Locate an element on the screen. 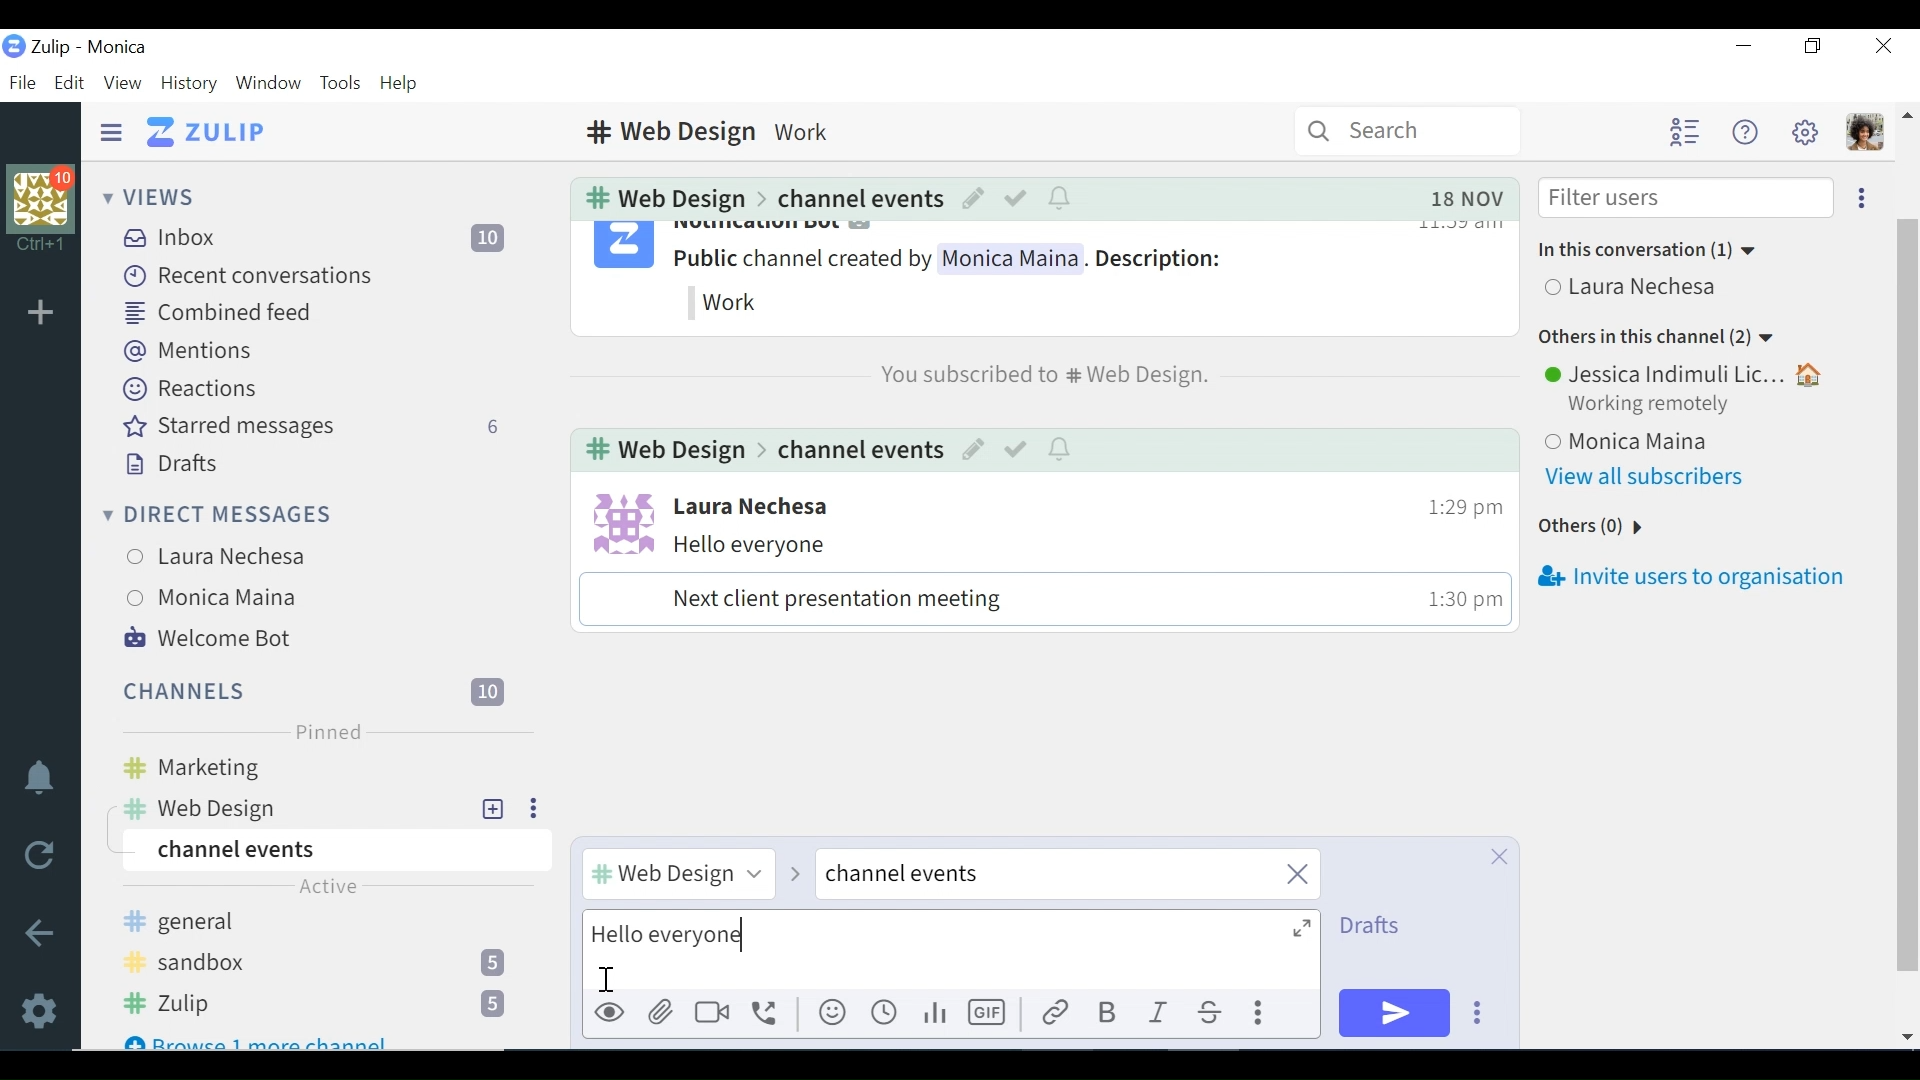 This screenshot has width=1920, height=1080. Organisation profile is located at coordinates (44, 197).